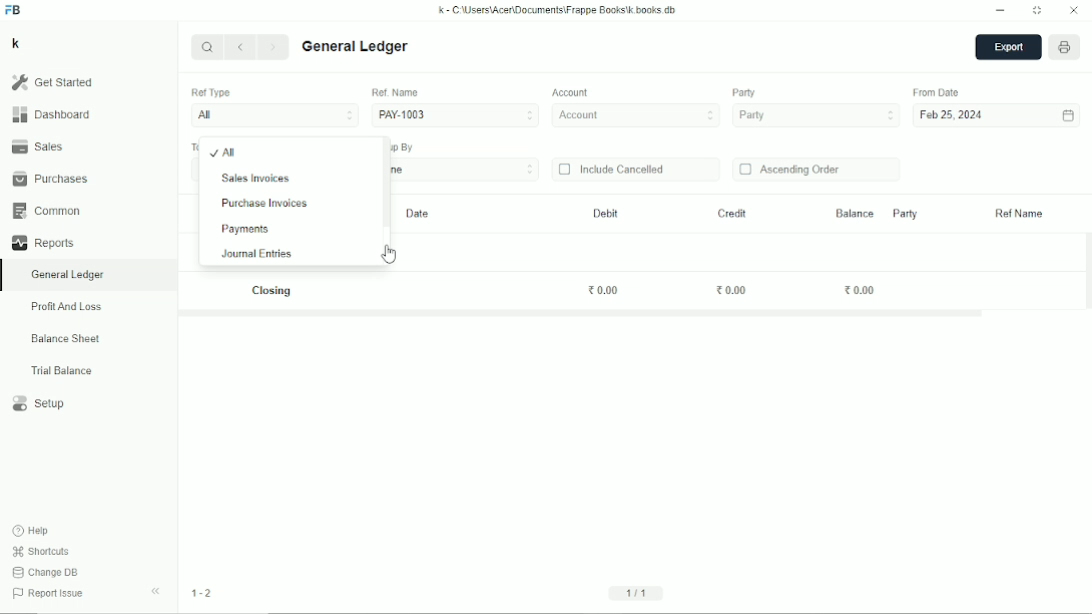 The width and height of the screenshot is (1092, 614). I want to click on Dashboard, so click(51, 114).